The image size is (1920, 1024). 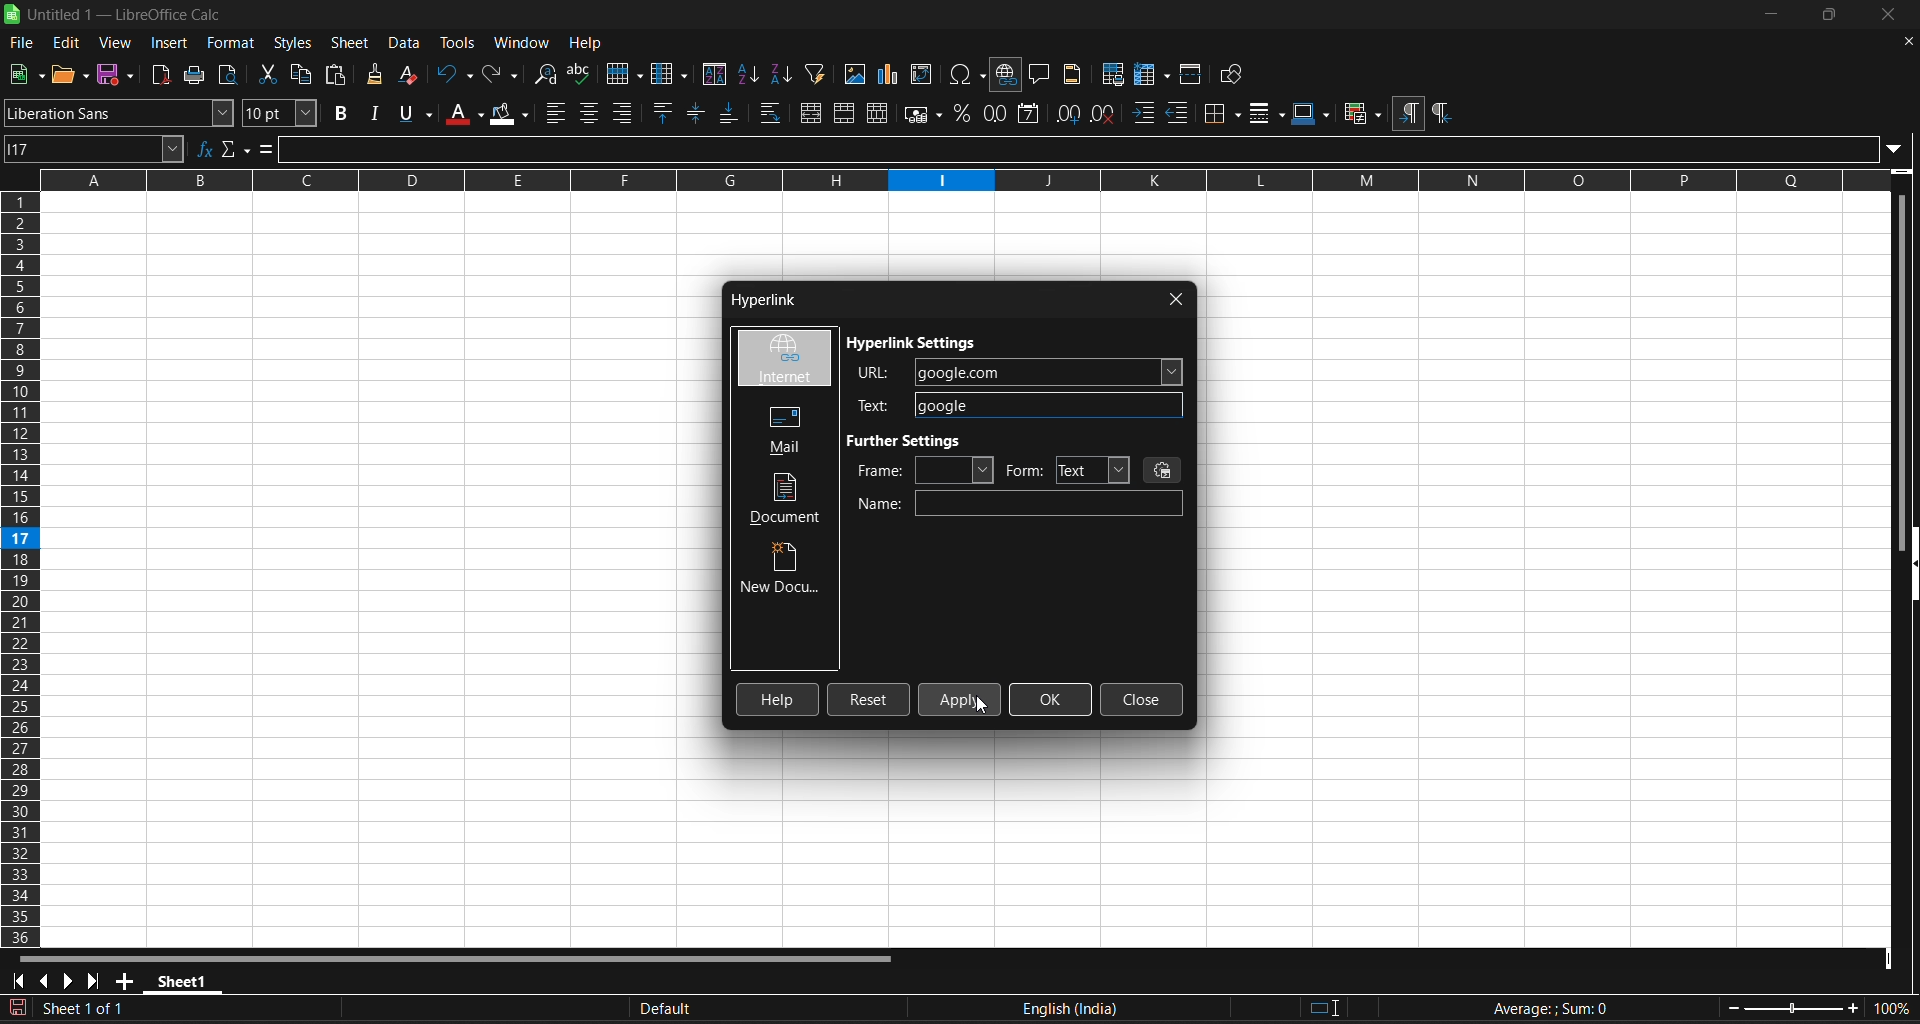 What do you see at coordinates (1773, 14) in the screenshot?
I see `minimize` at bounding box center [1773, 14].